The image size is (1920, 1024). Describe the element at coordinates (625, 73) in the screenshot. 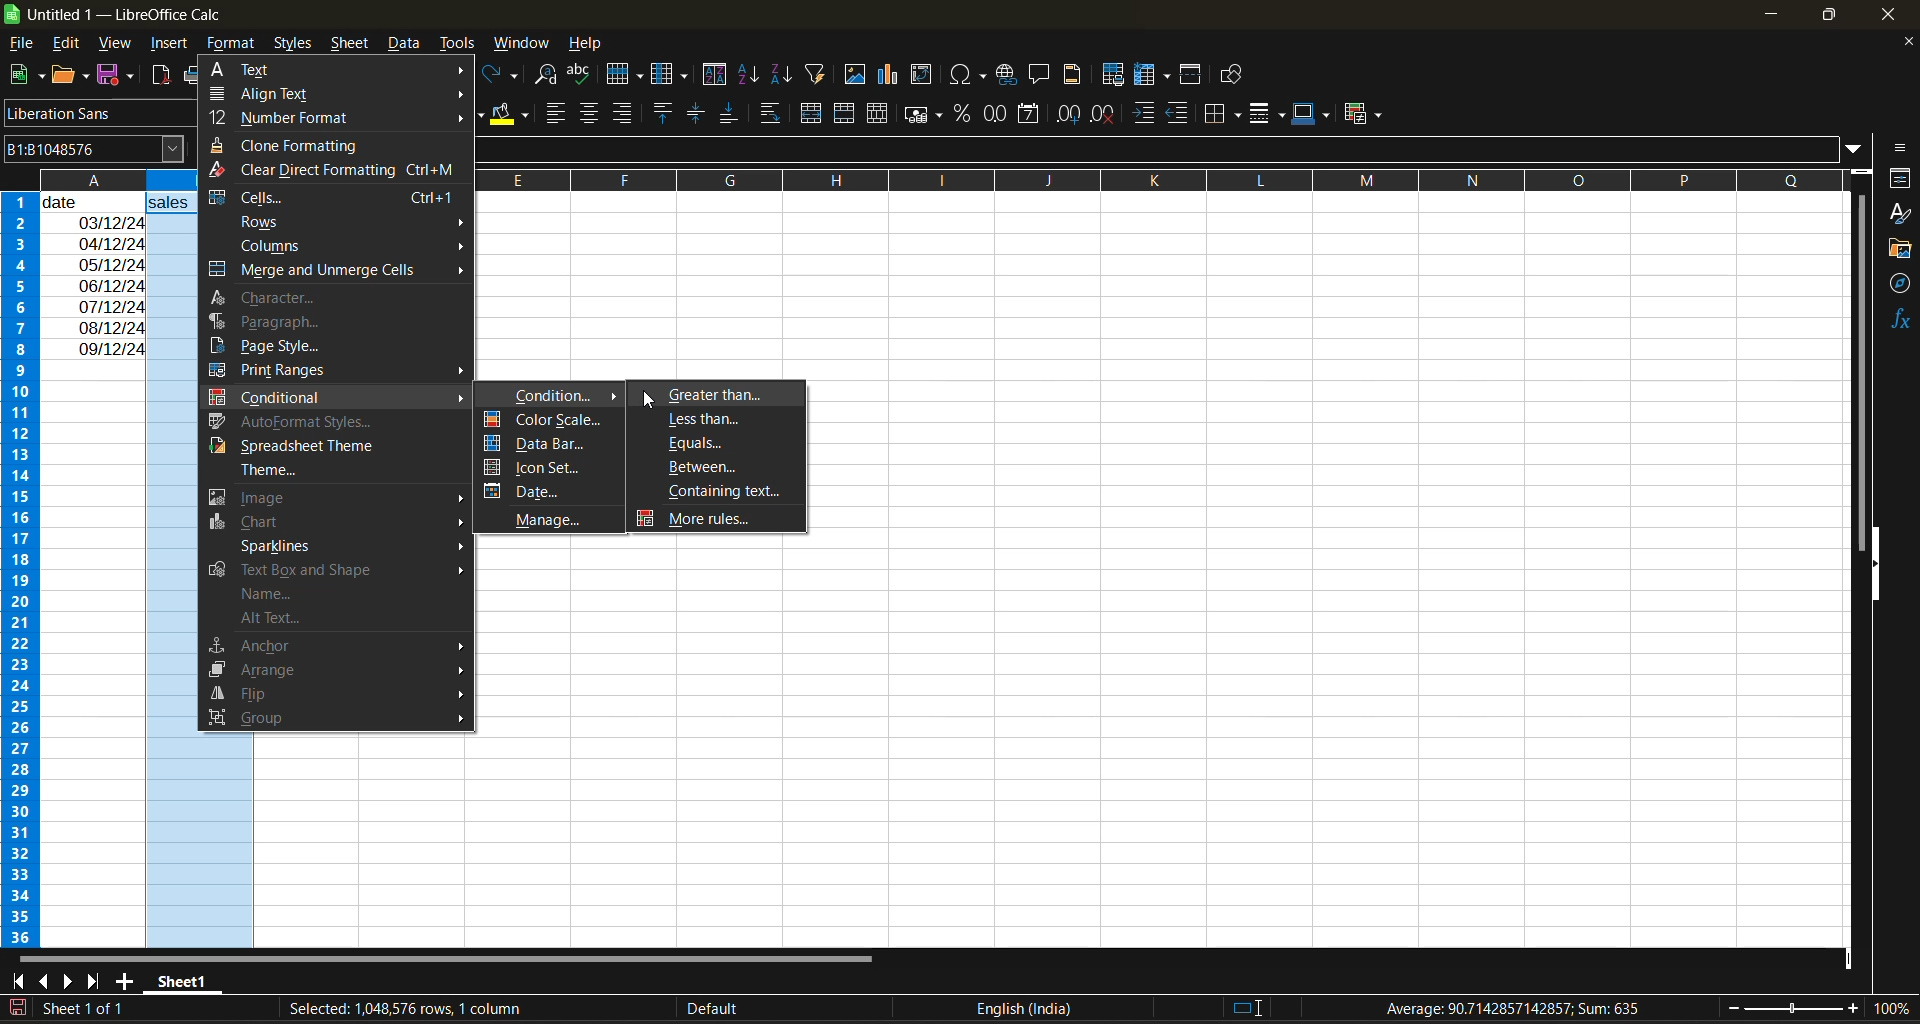

I see `row` at that location.